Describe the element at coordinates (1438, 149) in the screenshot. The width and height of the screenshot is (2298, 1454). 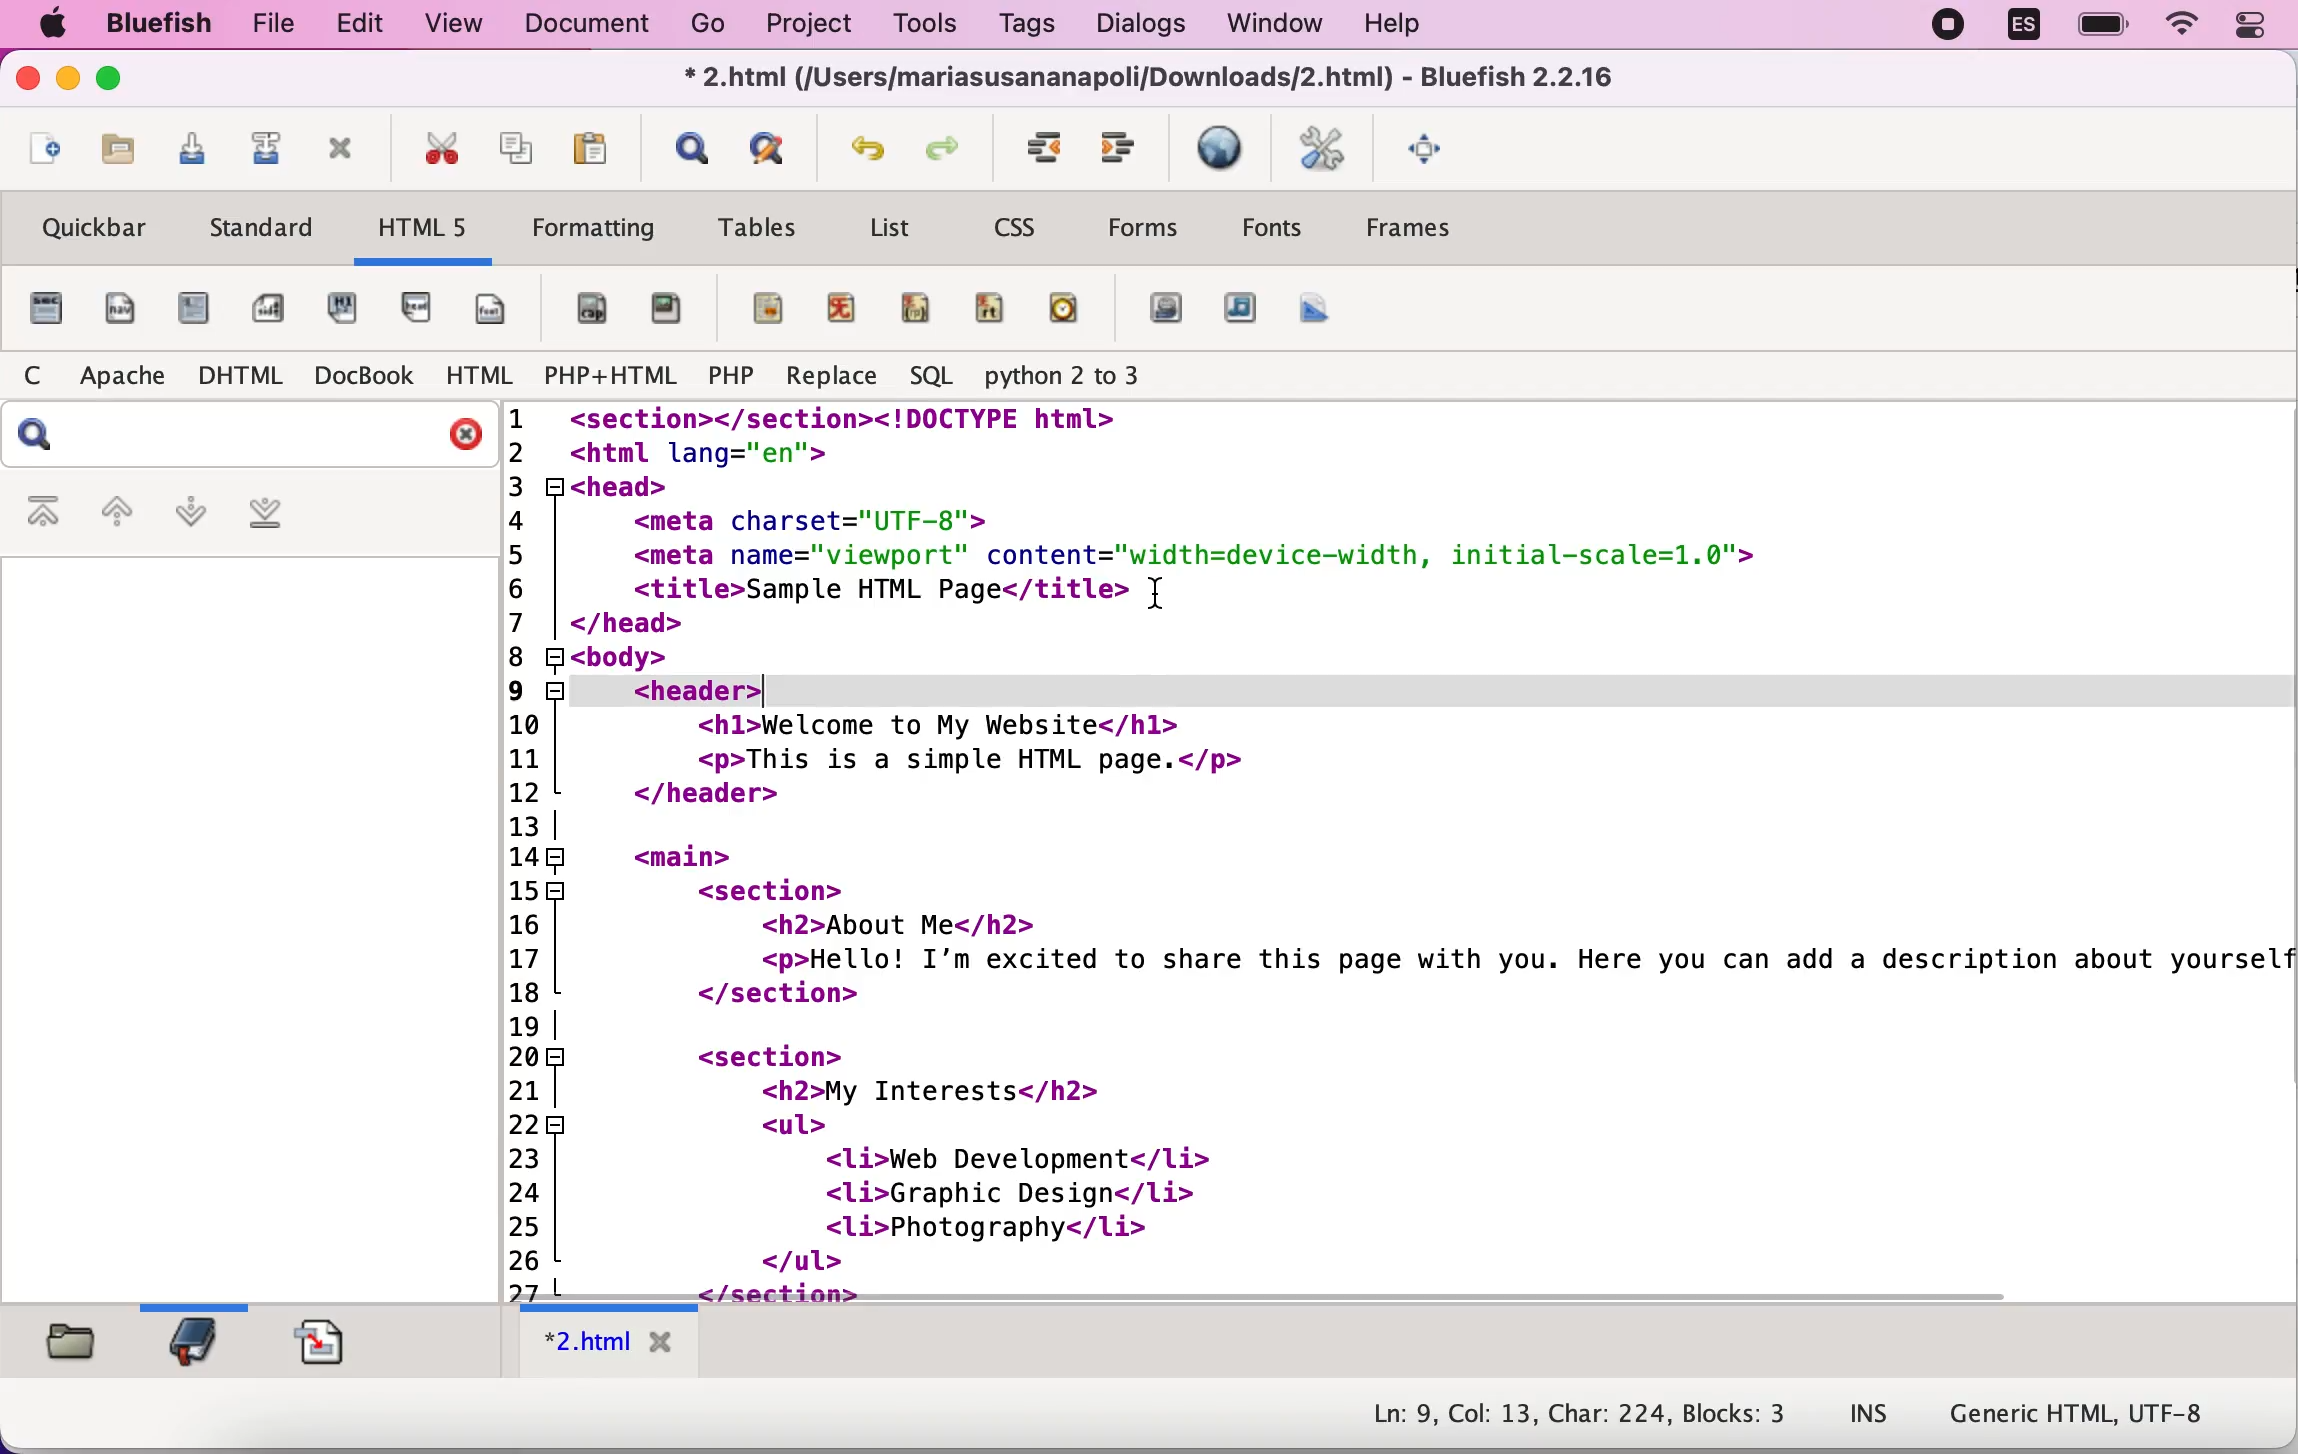
I see `fullscreen` at that location.